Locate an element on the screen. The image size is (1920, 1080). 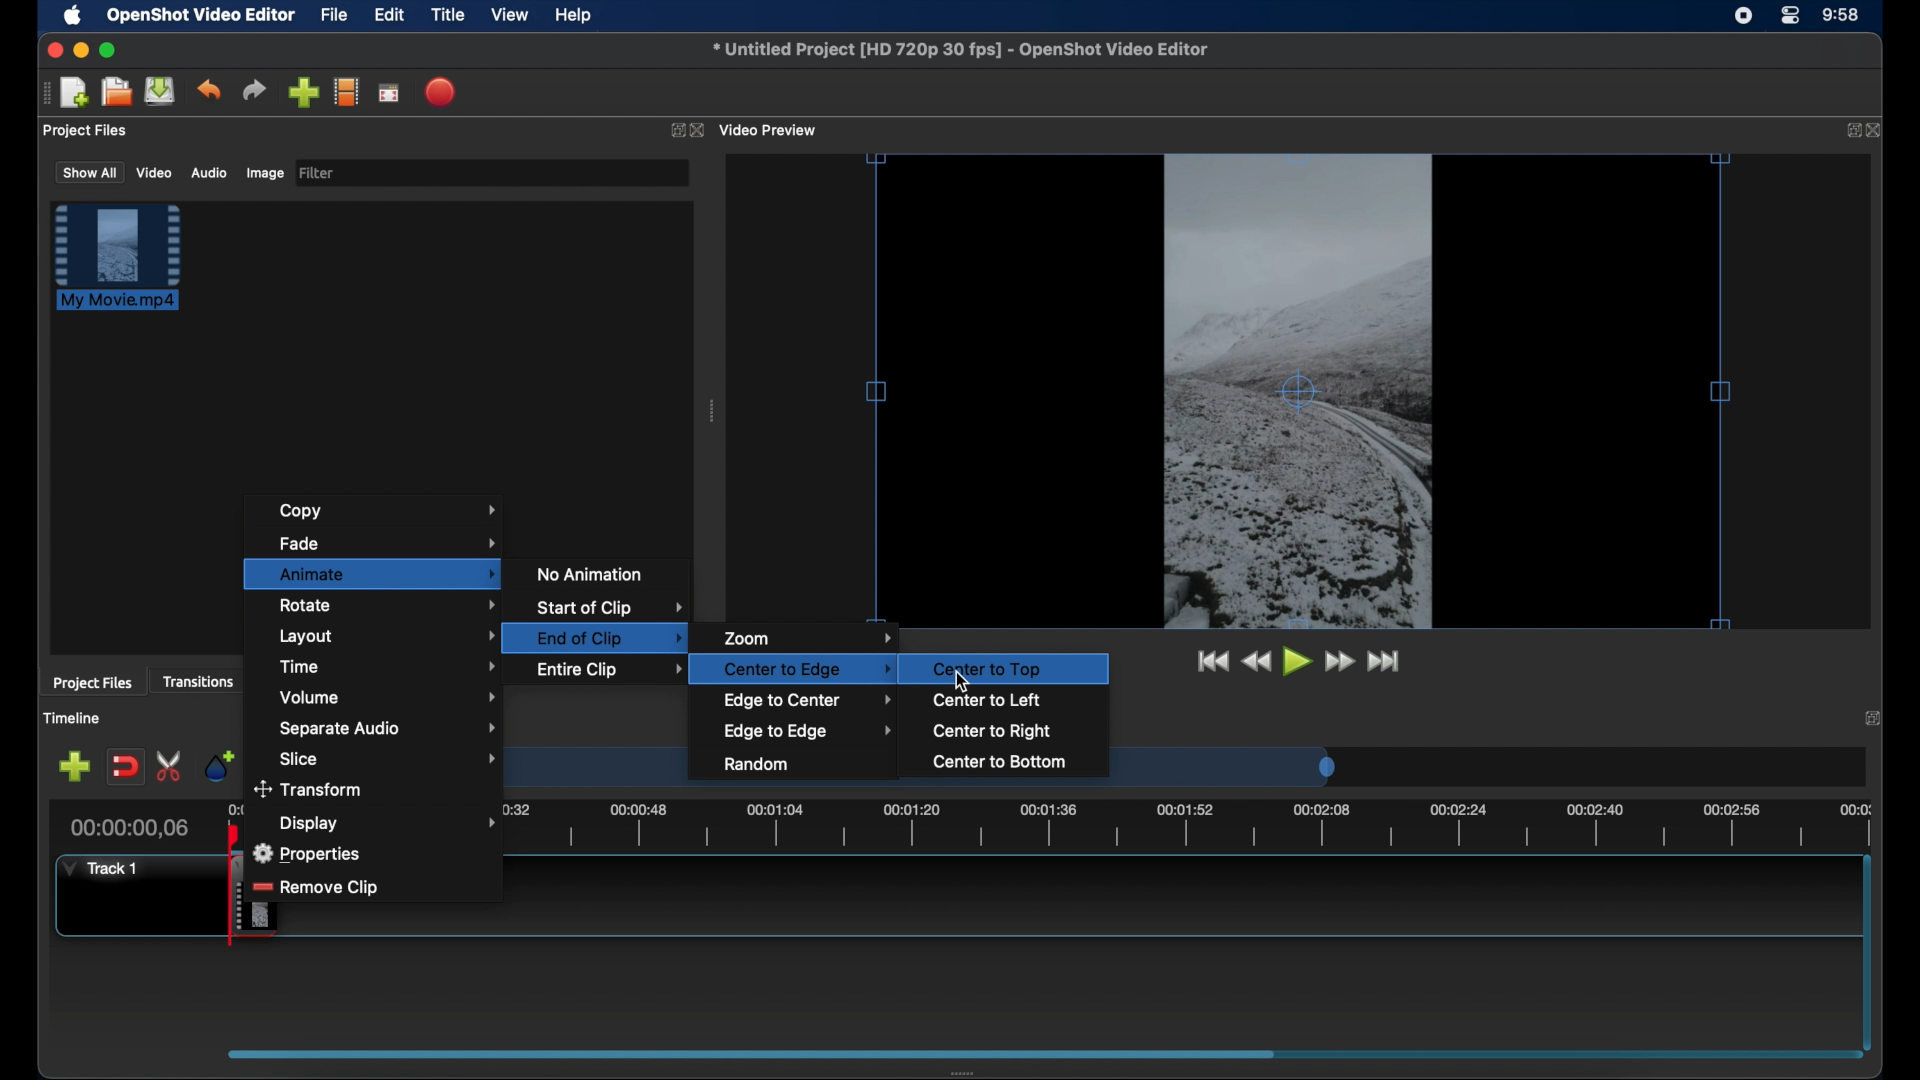
separate audio menu is located at coordinates (389, 730).